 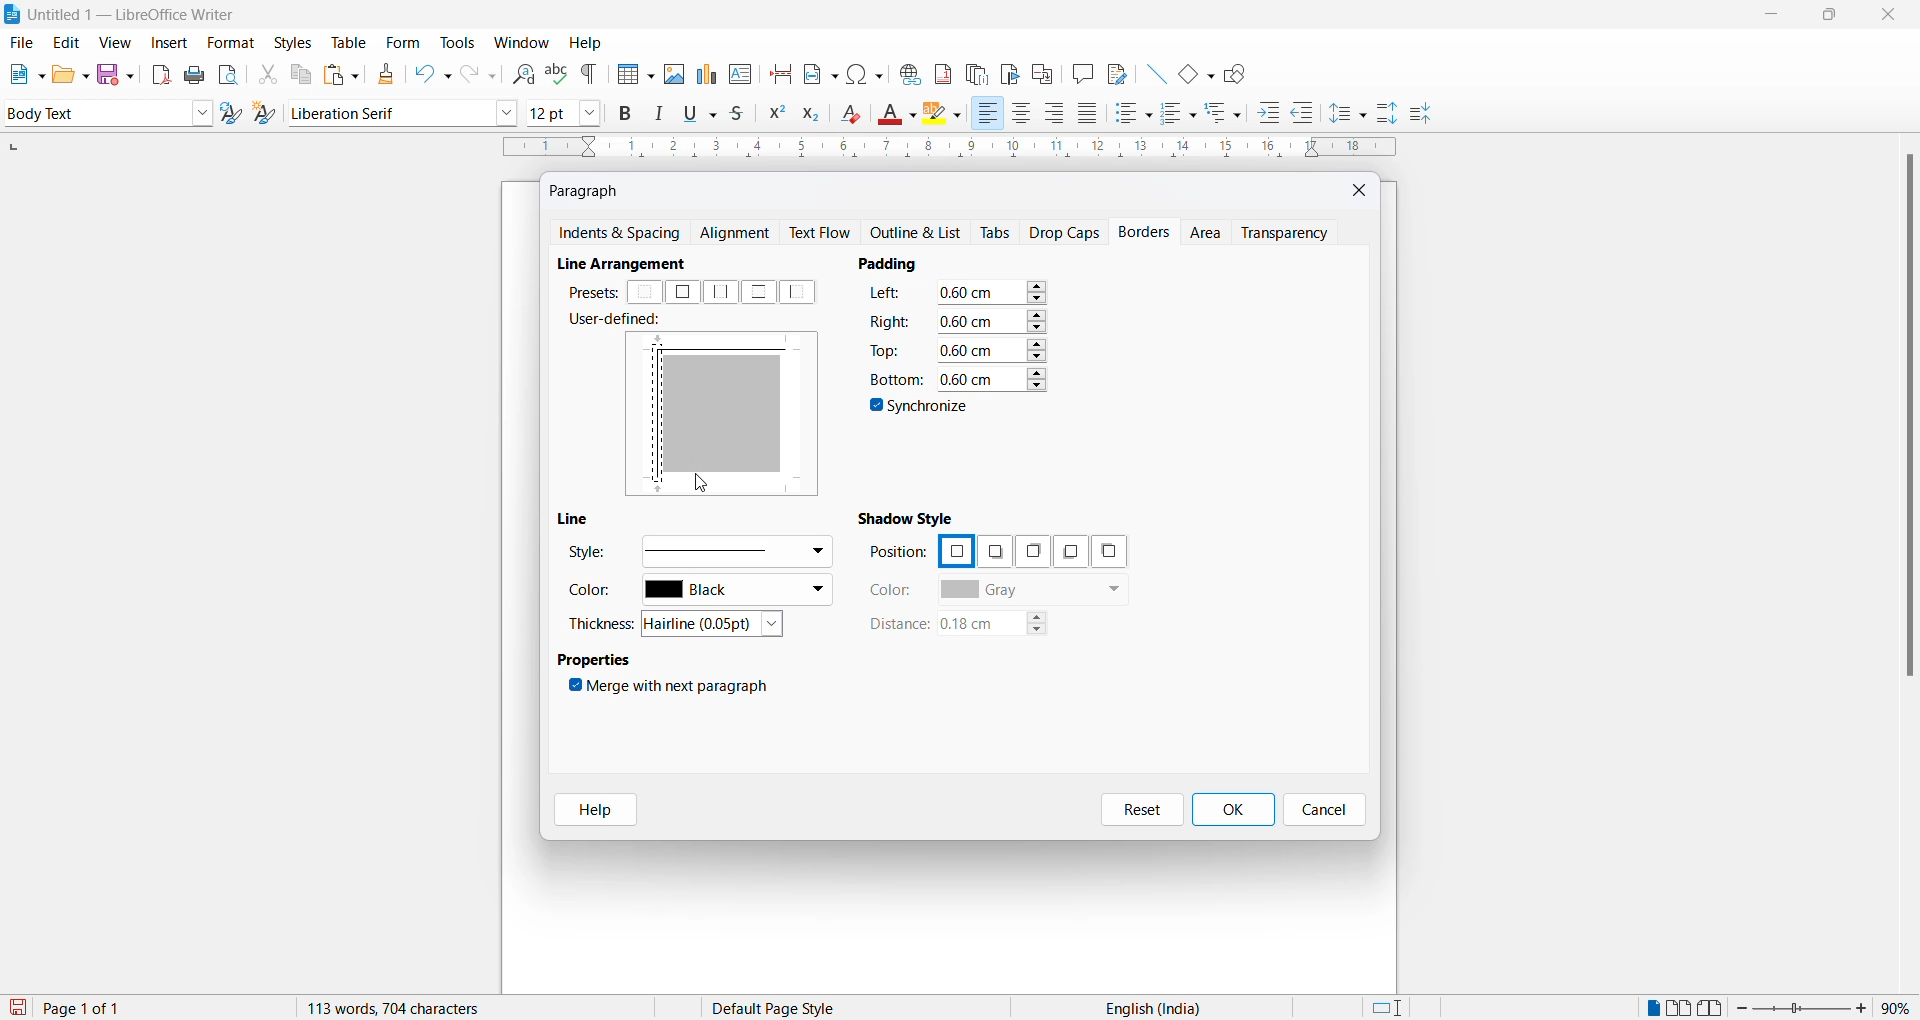 What do you see at coordinates (947, 149) in the screenshot?
I see `scaling` at bounding box center [947, 149].